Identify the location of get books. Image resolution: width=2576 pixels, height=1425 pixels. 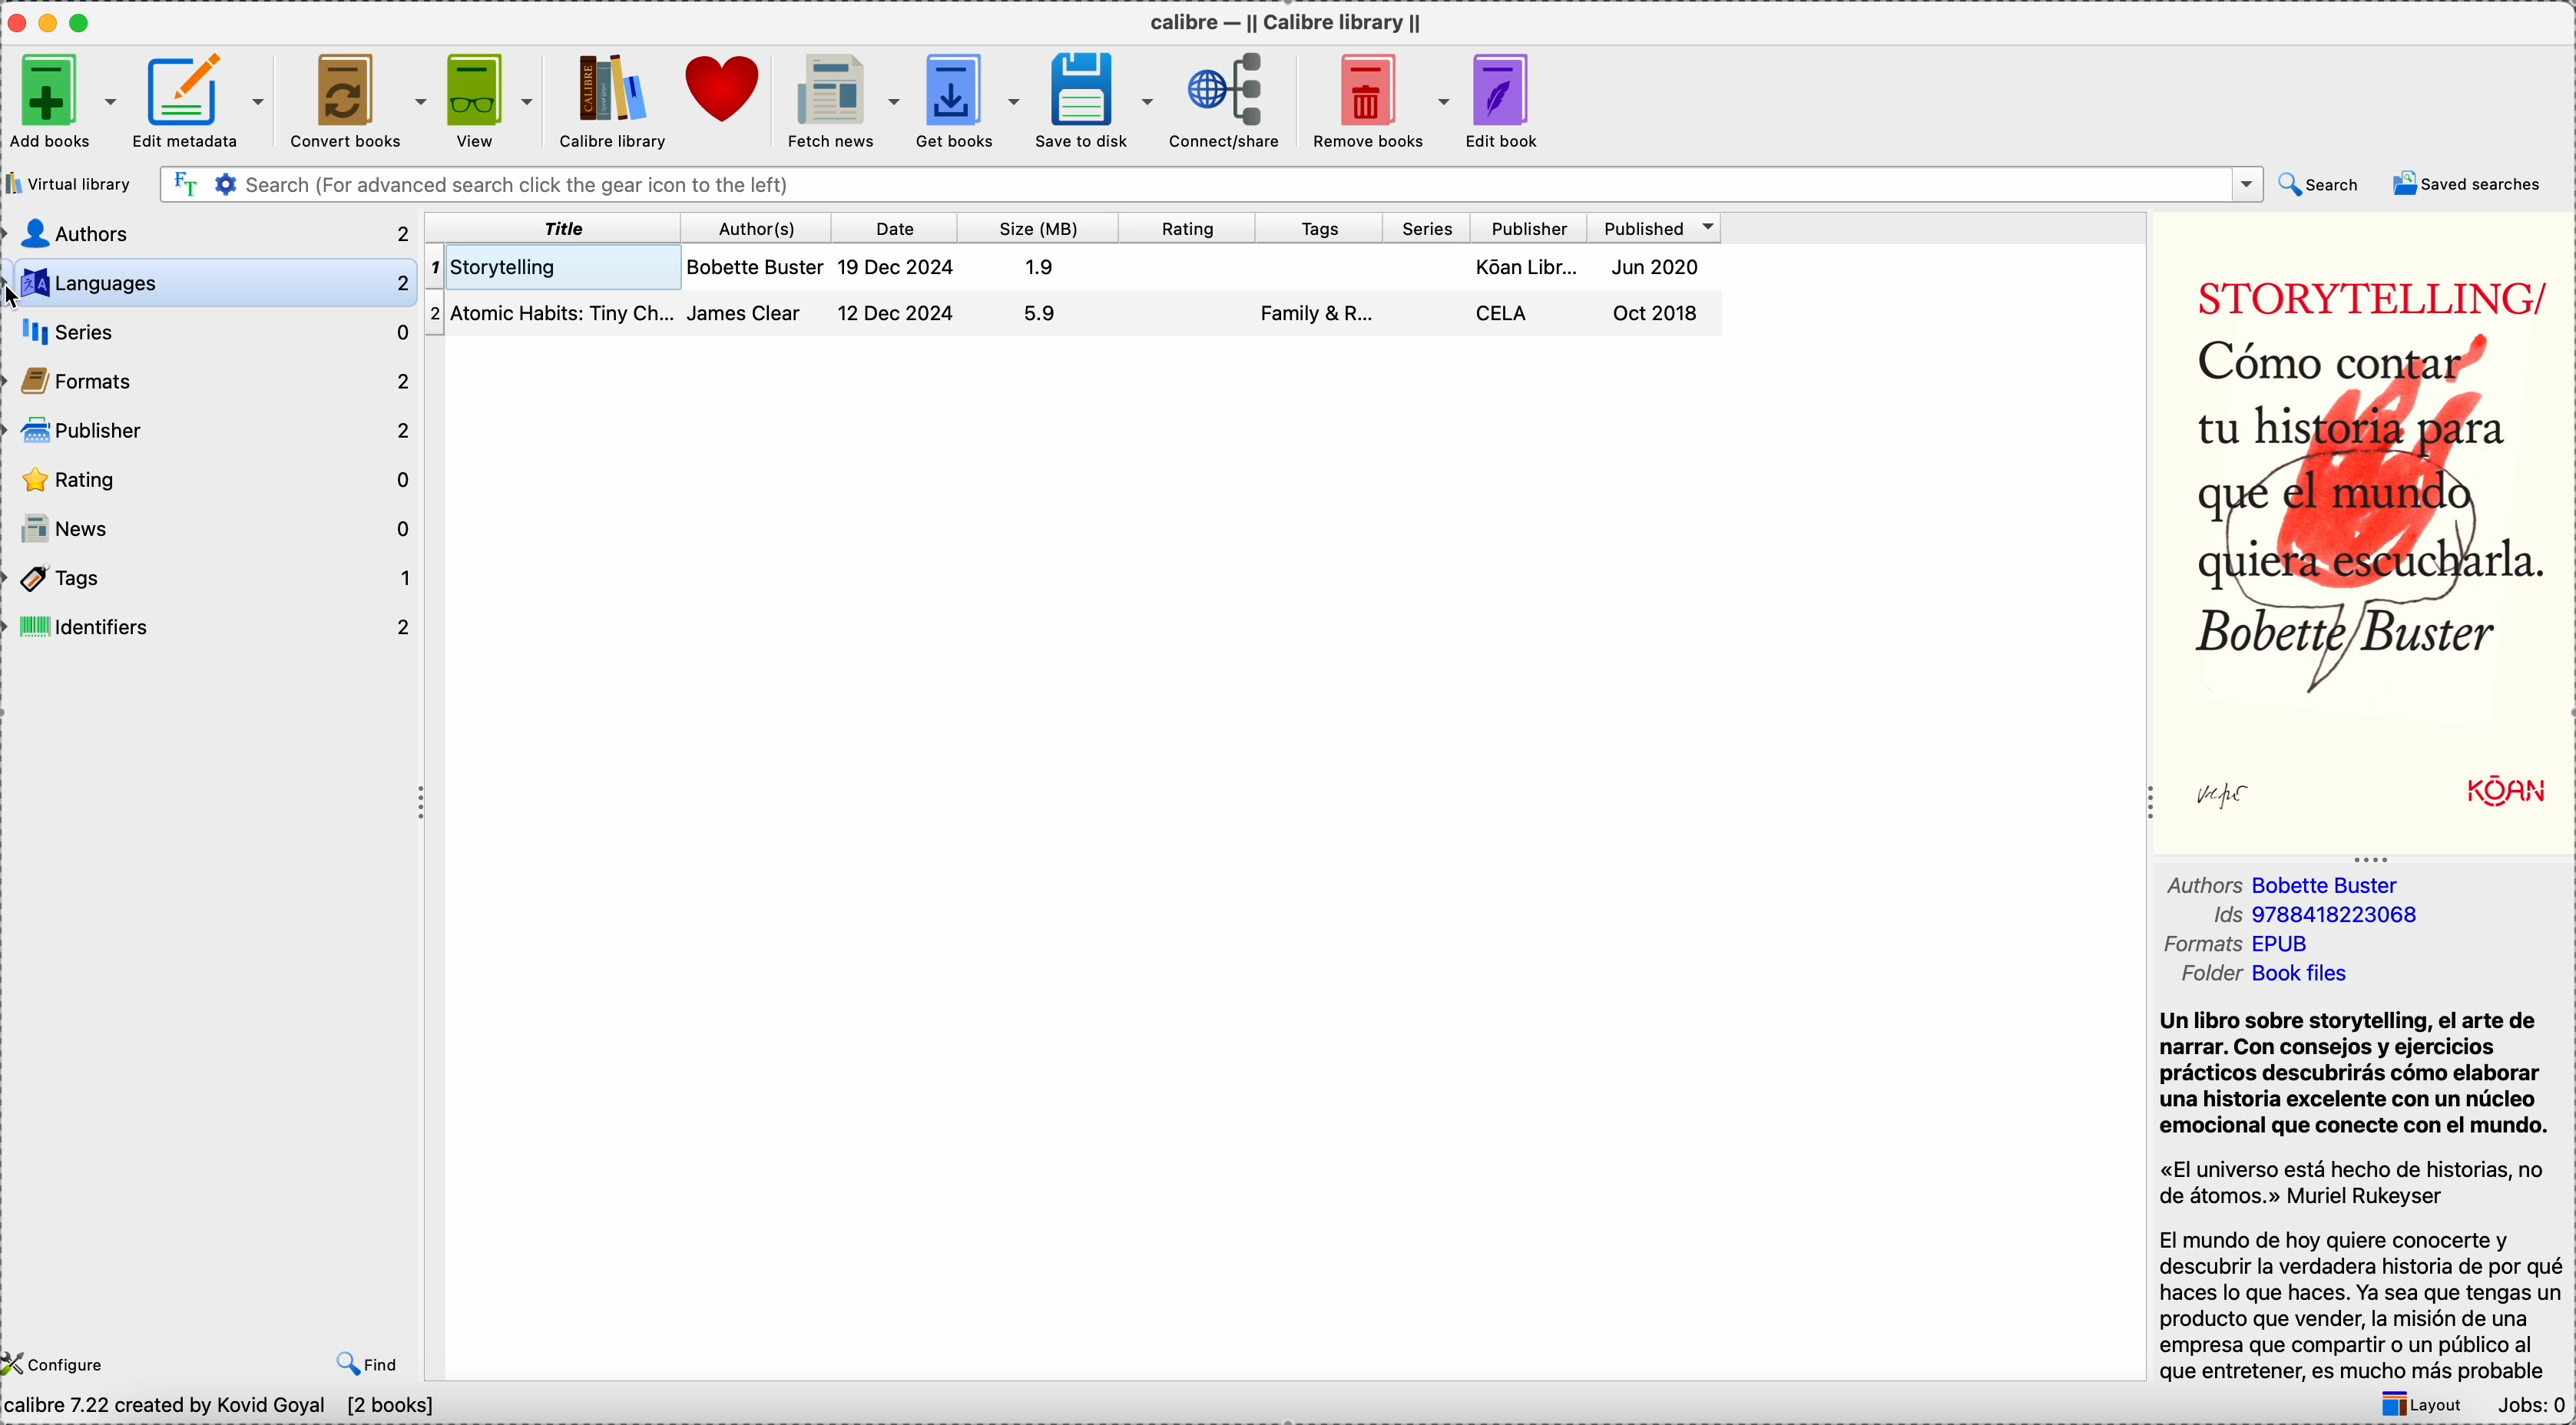
(971, 101).